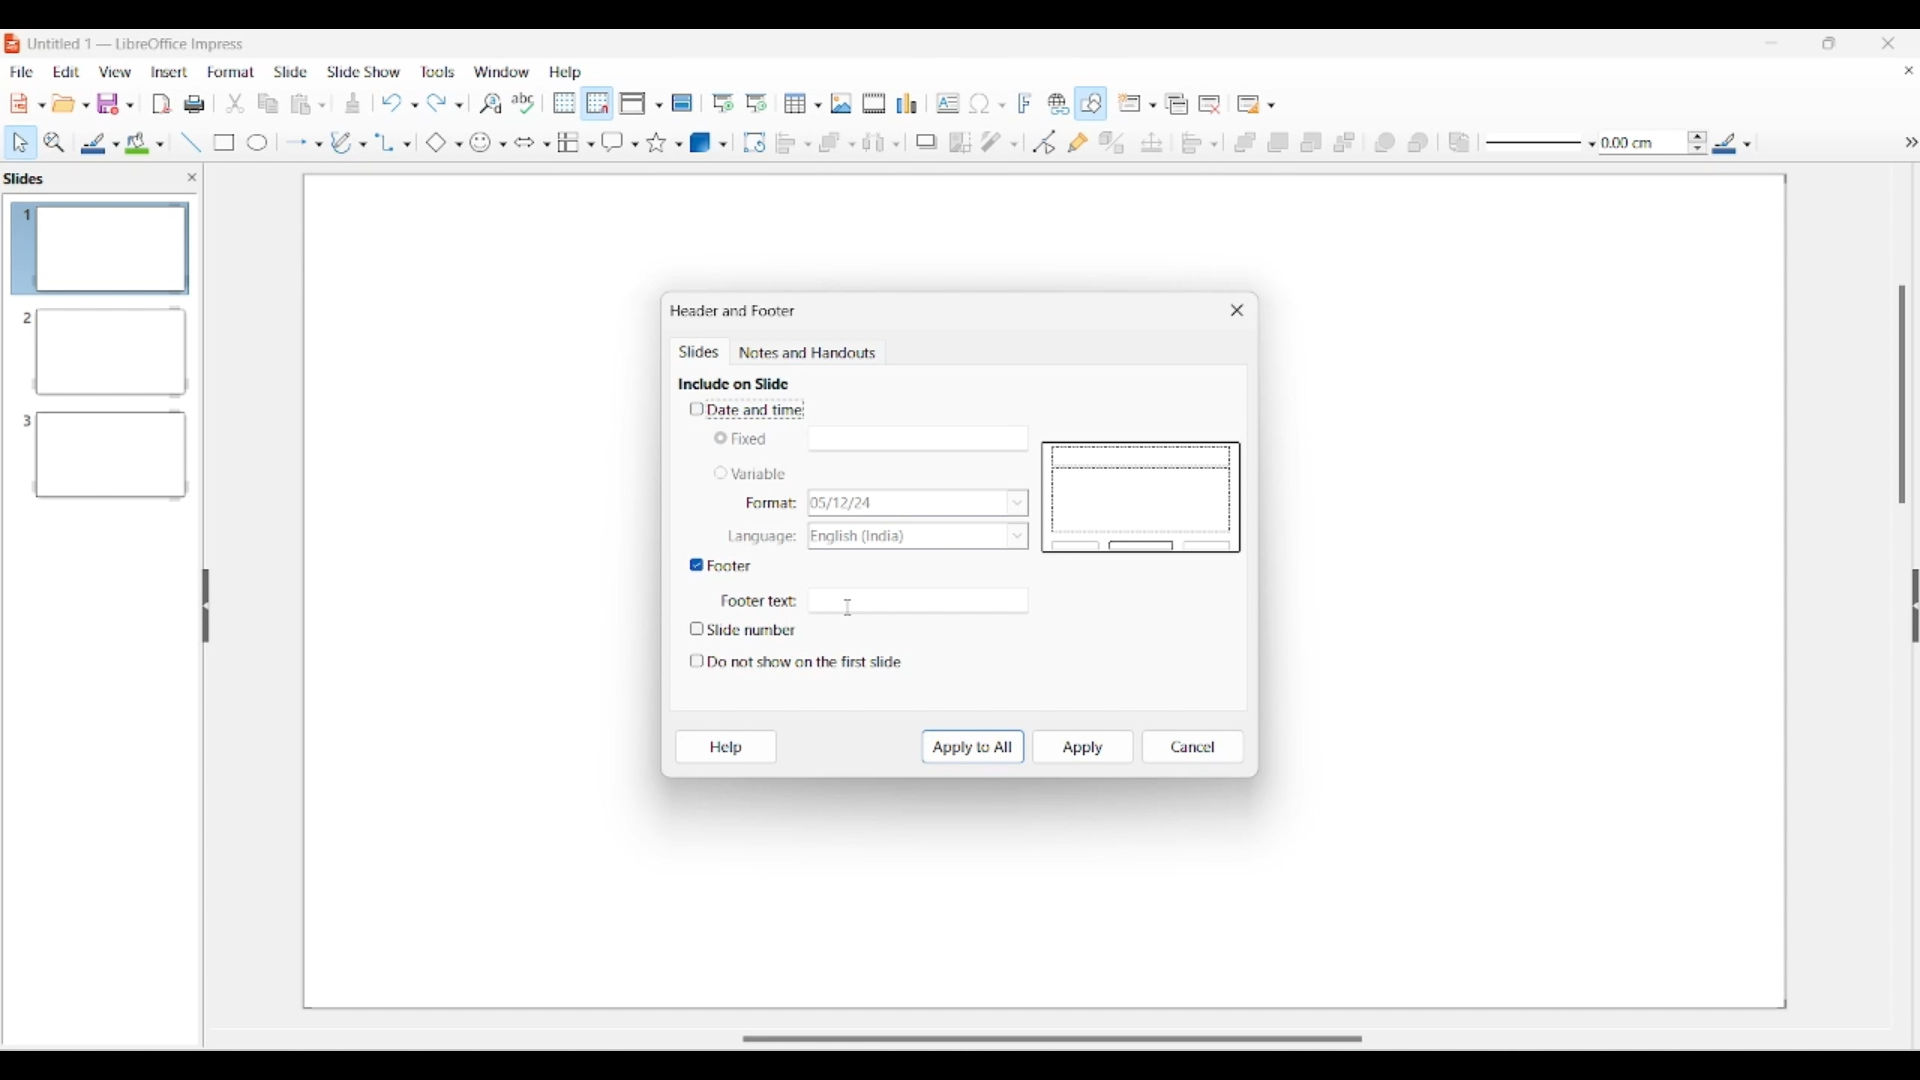 The height and width of the screenshot is (1080, 1920). I want to click on File menu, so click(21, 72).